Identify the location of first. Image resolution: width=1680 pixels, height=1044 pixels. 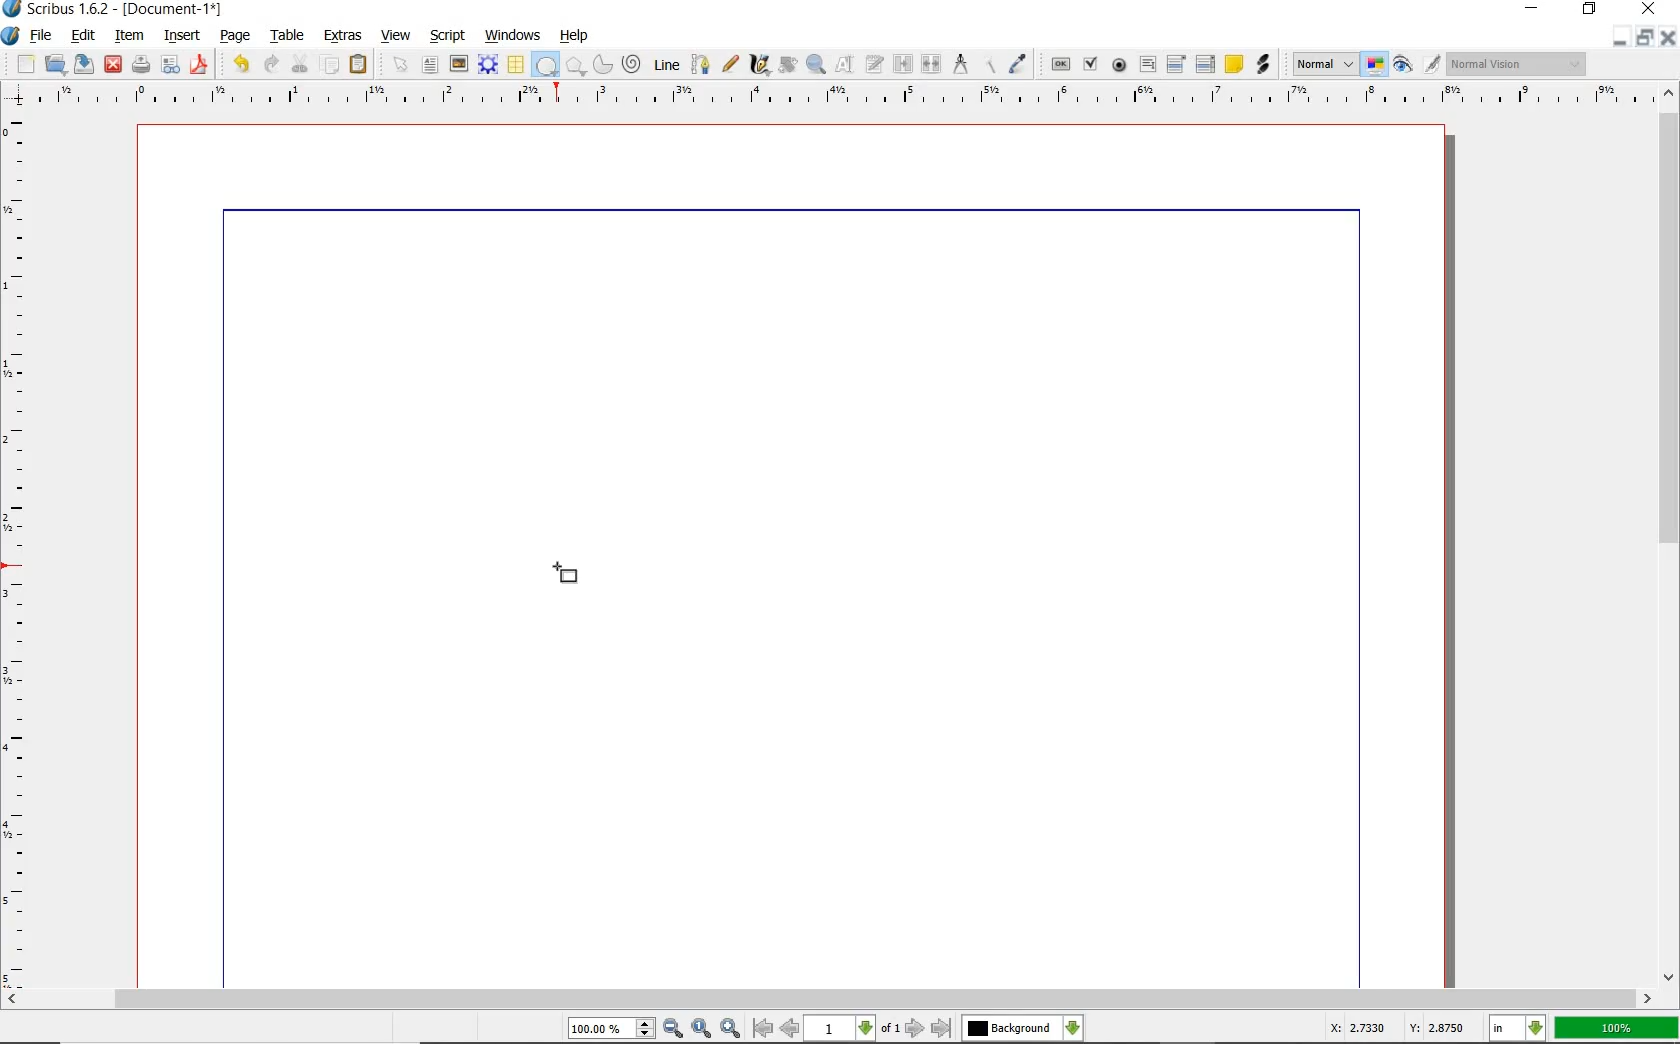
(762, 1028).